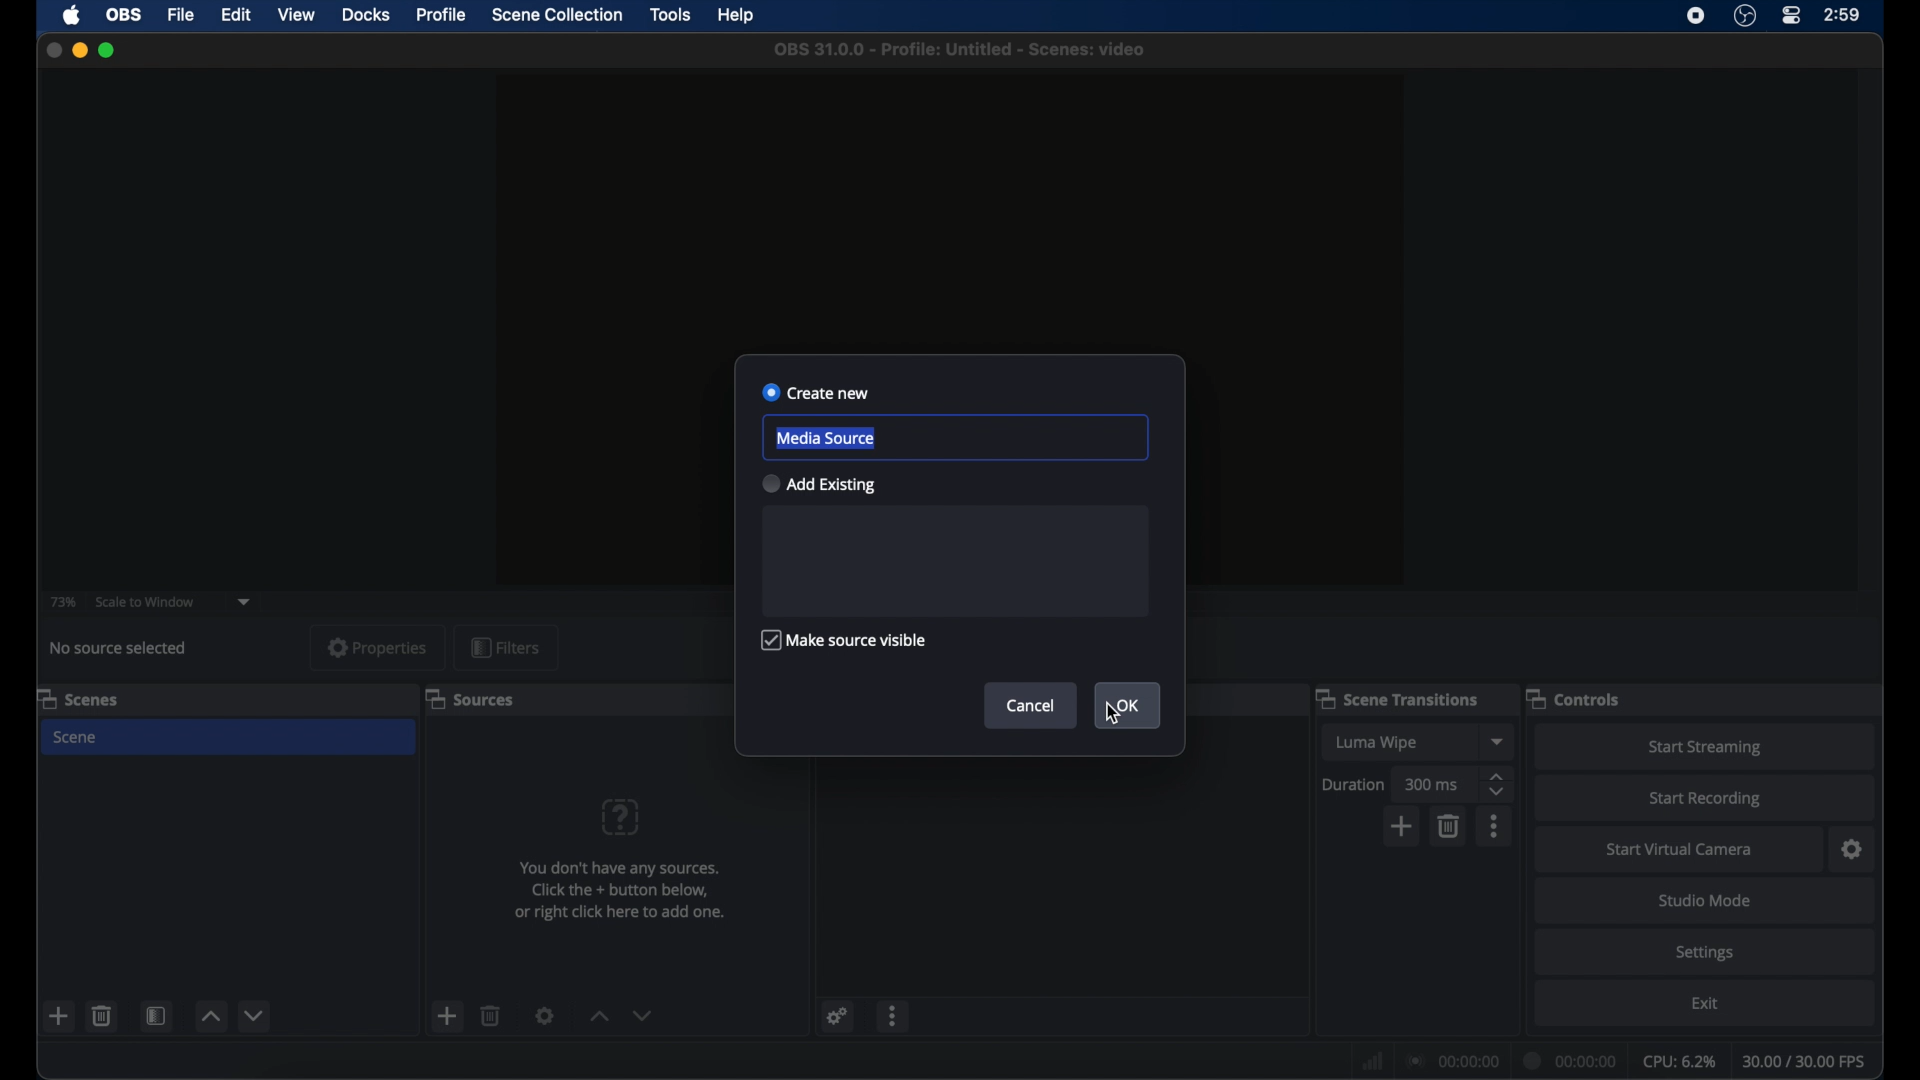 This screenshot has height=1080, width=1920. Describe the element at coordinates (893, 1015) in the screenshot. I see `more options` at that location.